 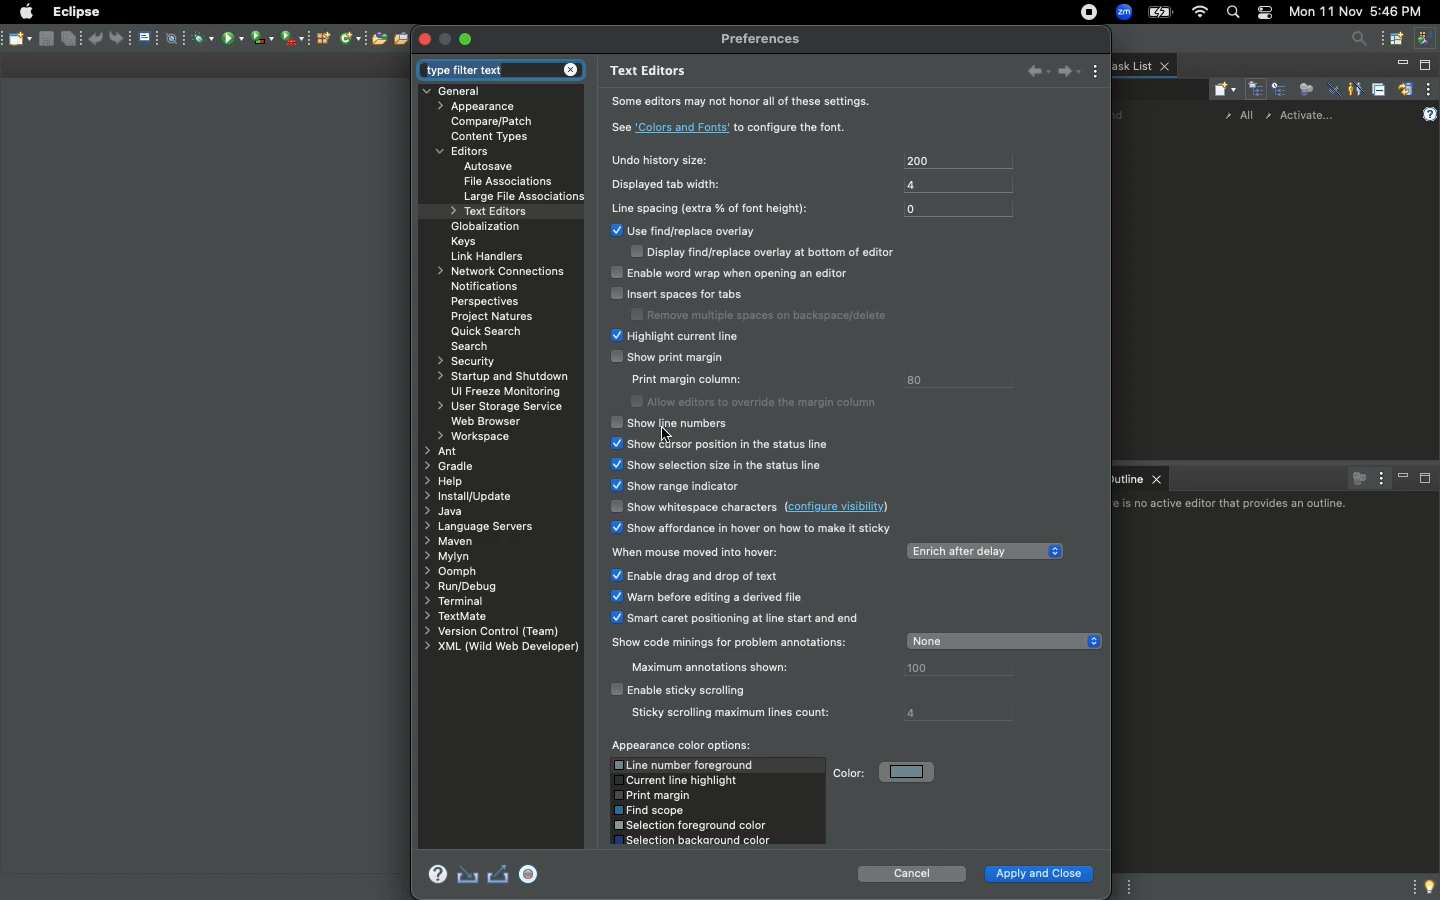 I want to click on Maximize, so click(x=1427, y=480).